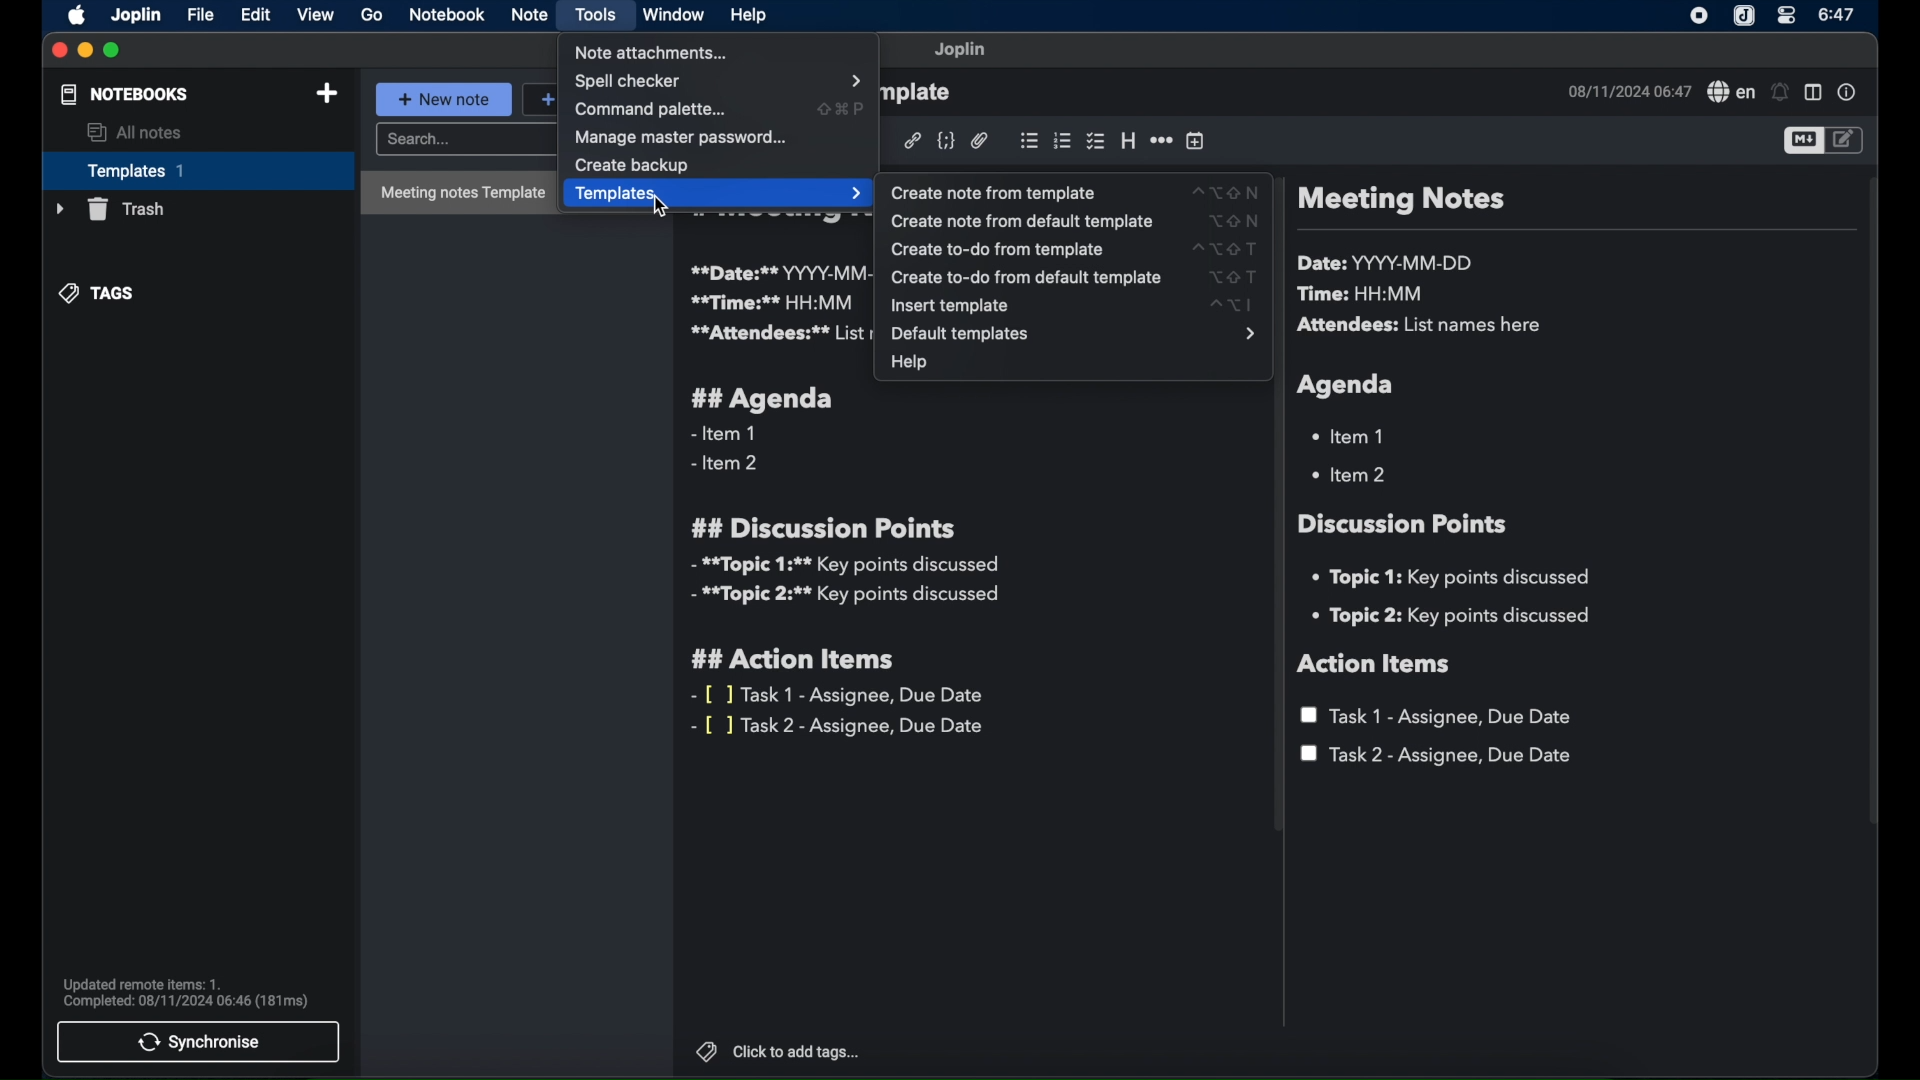 The height and width of the screenshot is (1080, 1920). Describe the element at coordinates (1440, 716) in the screenshot. I see `task 1 assignee, due date` at that location.